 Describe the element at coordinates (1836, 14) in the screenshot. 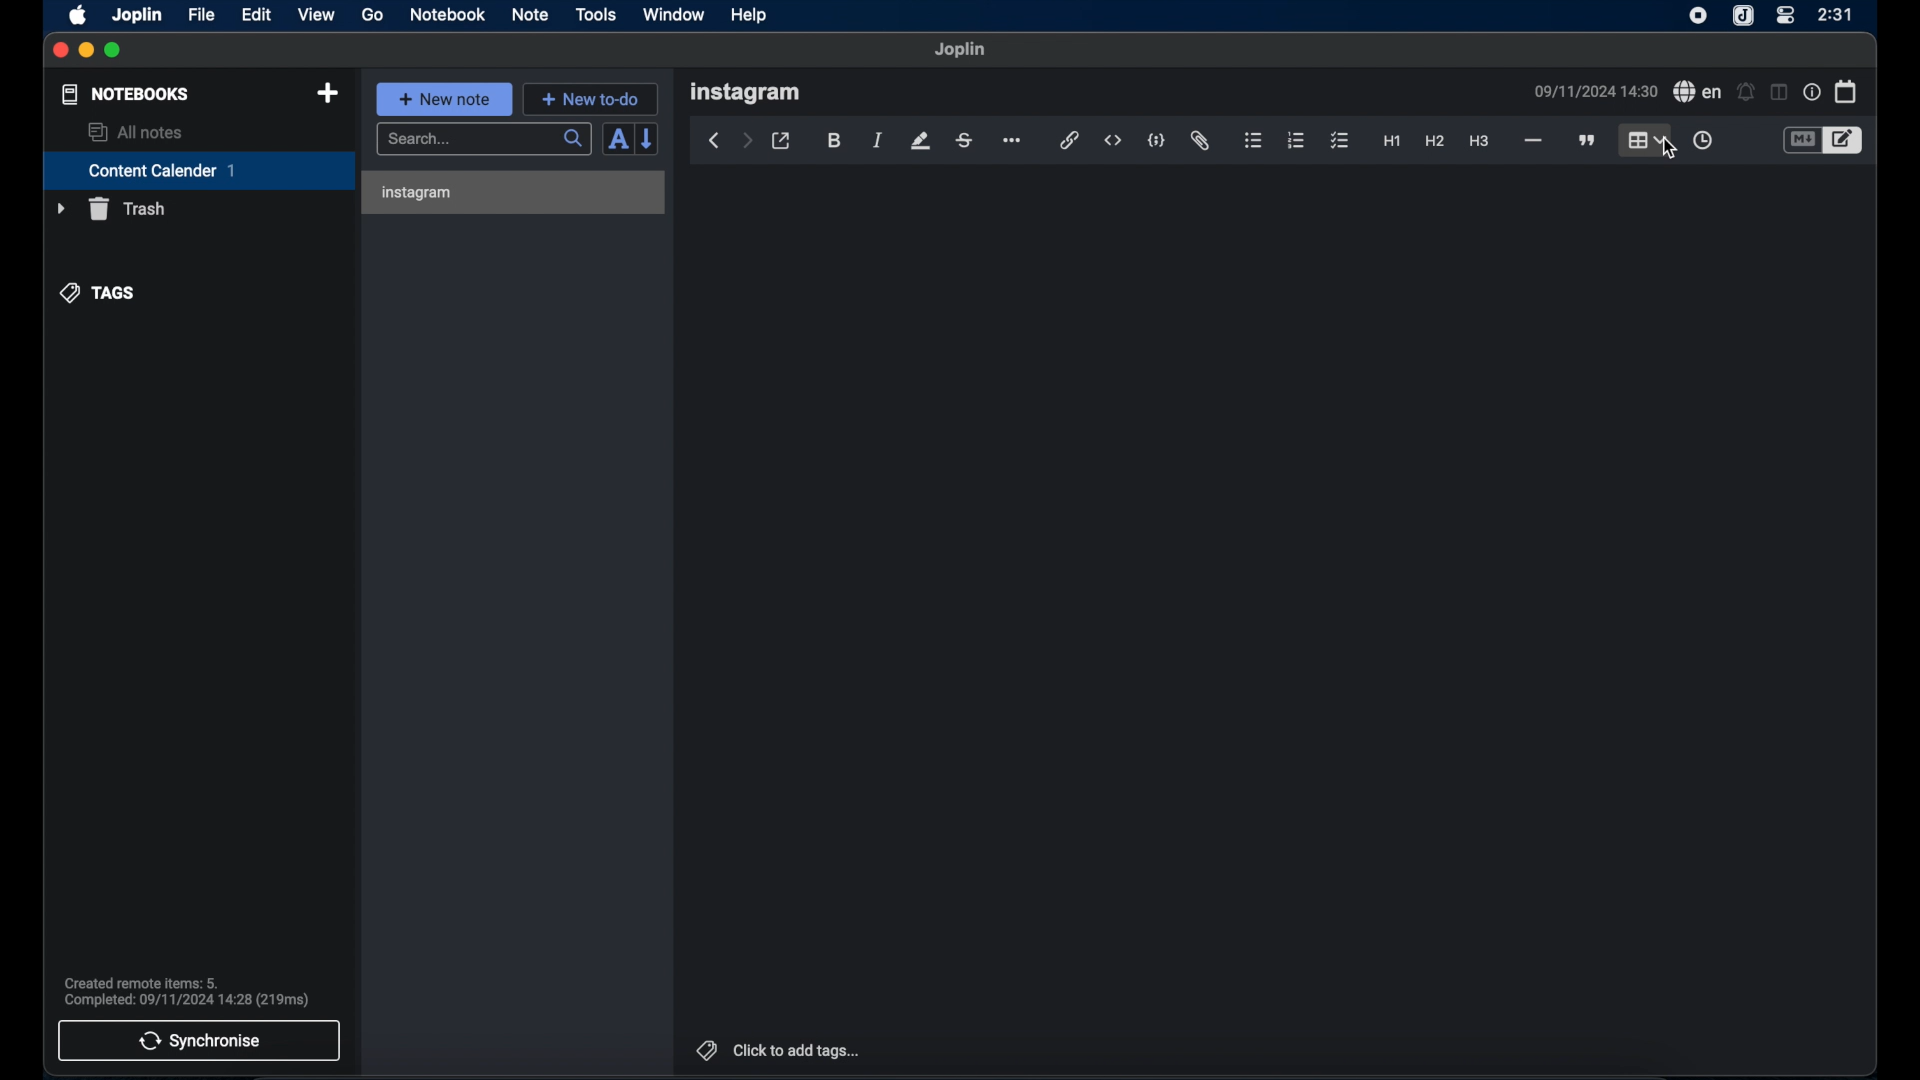

I see `2:31(time)` at that location.